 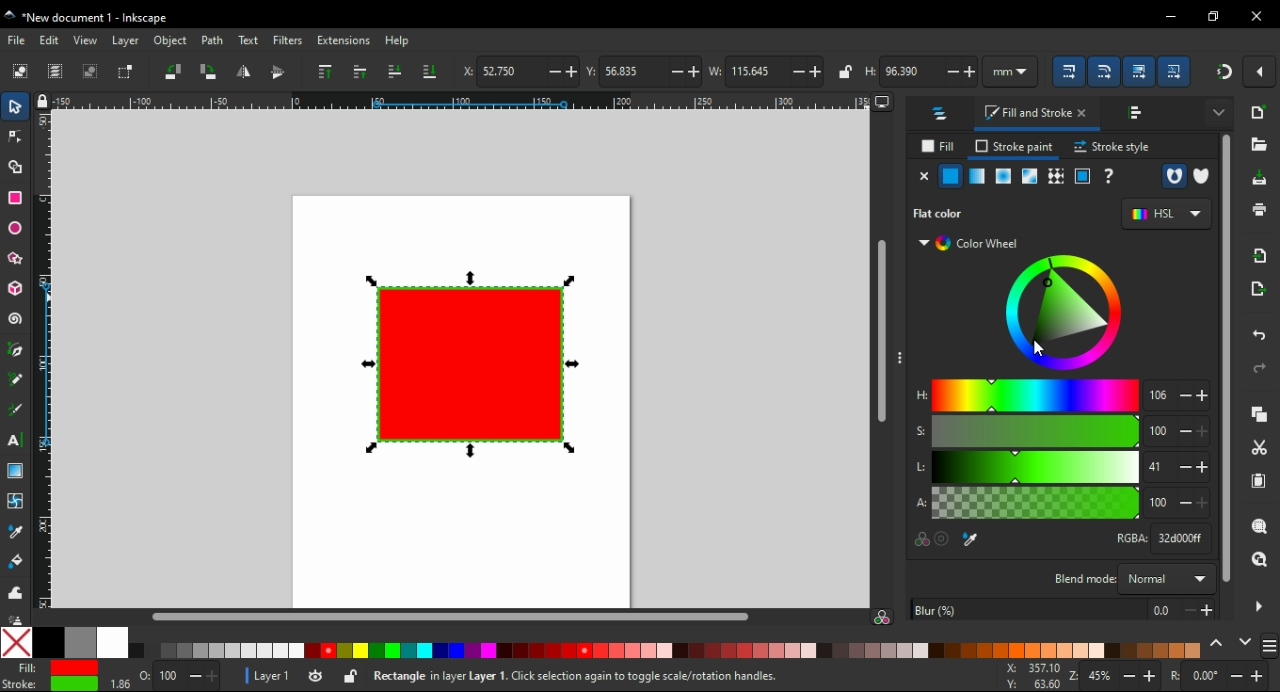 What do you see at coordinates (16, 228) in the screenshot?
I see `ellipse/arc tool` at bounding box center [16, 228].